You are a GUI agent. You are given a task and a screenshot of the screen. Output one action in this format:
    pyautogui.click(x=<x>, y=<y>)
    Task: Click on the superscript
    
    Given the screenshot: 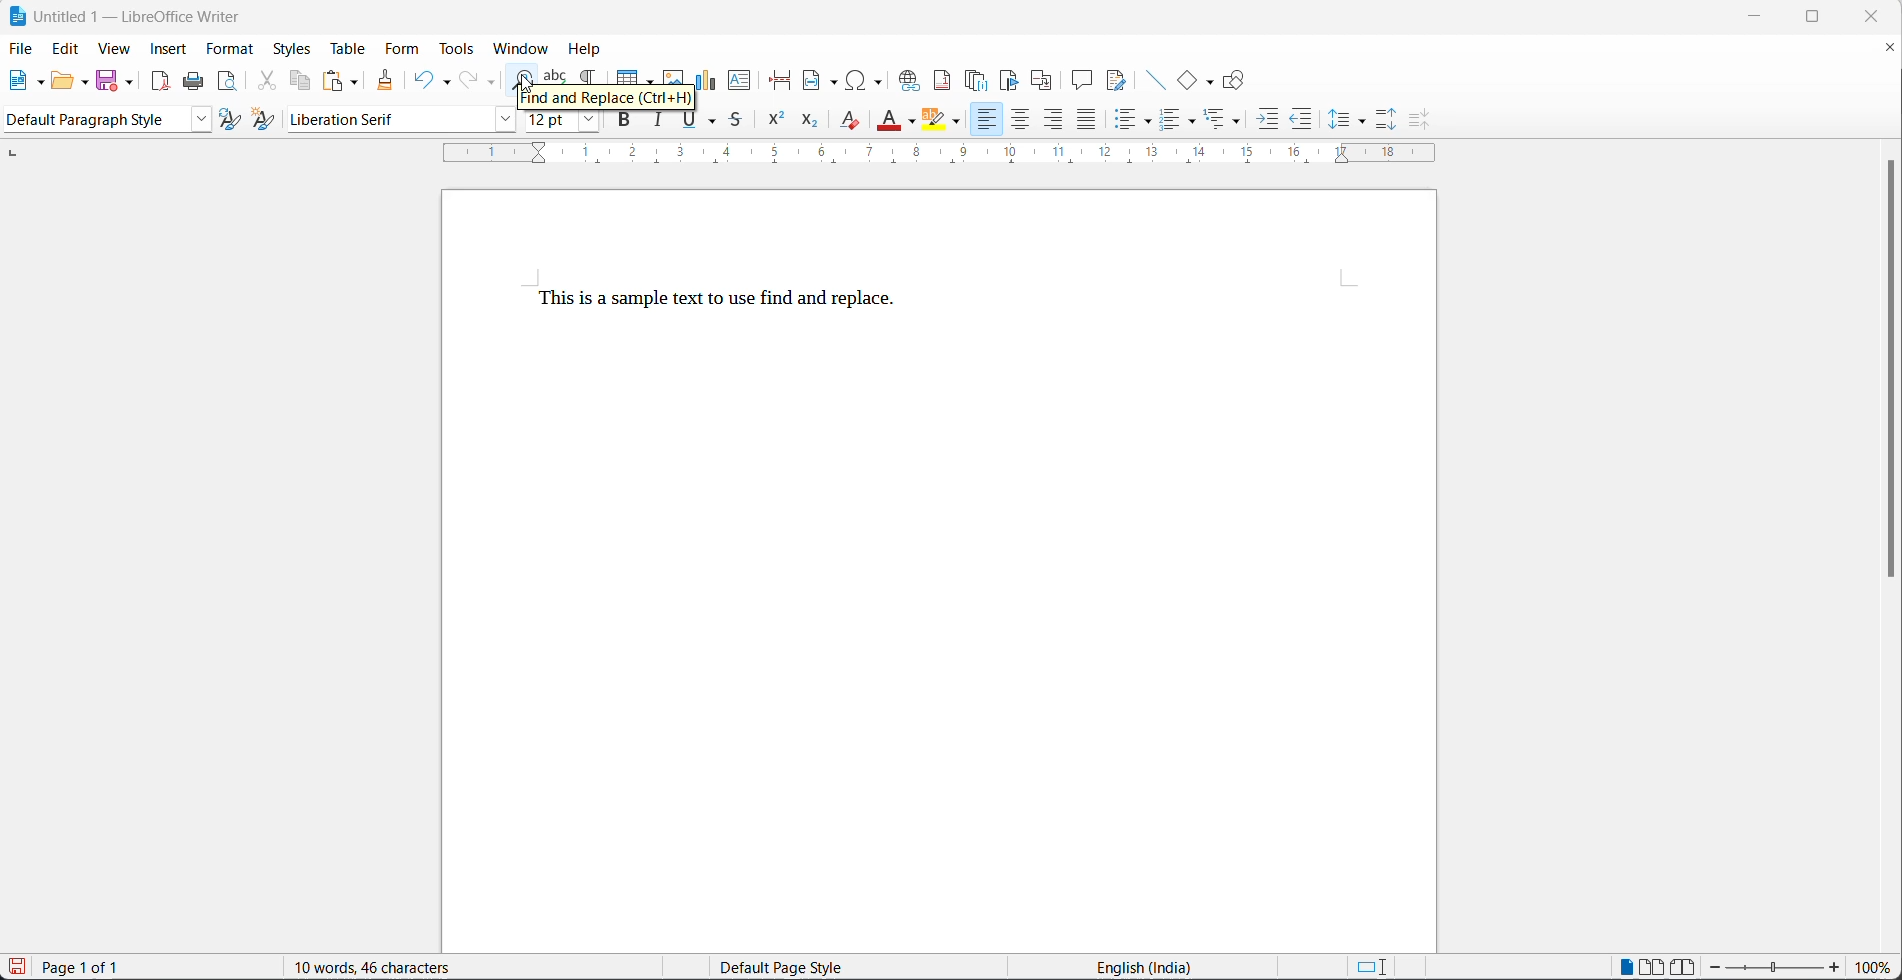 What is the action you would take?
    pyautogui.click(x=775, y=124)
    